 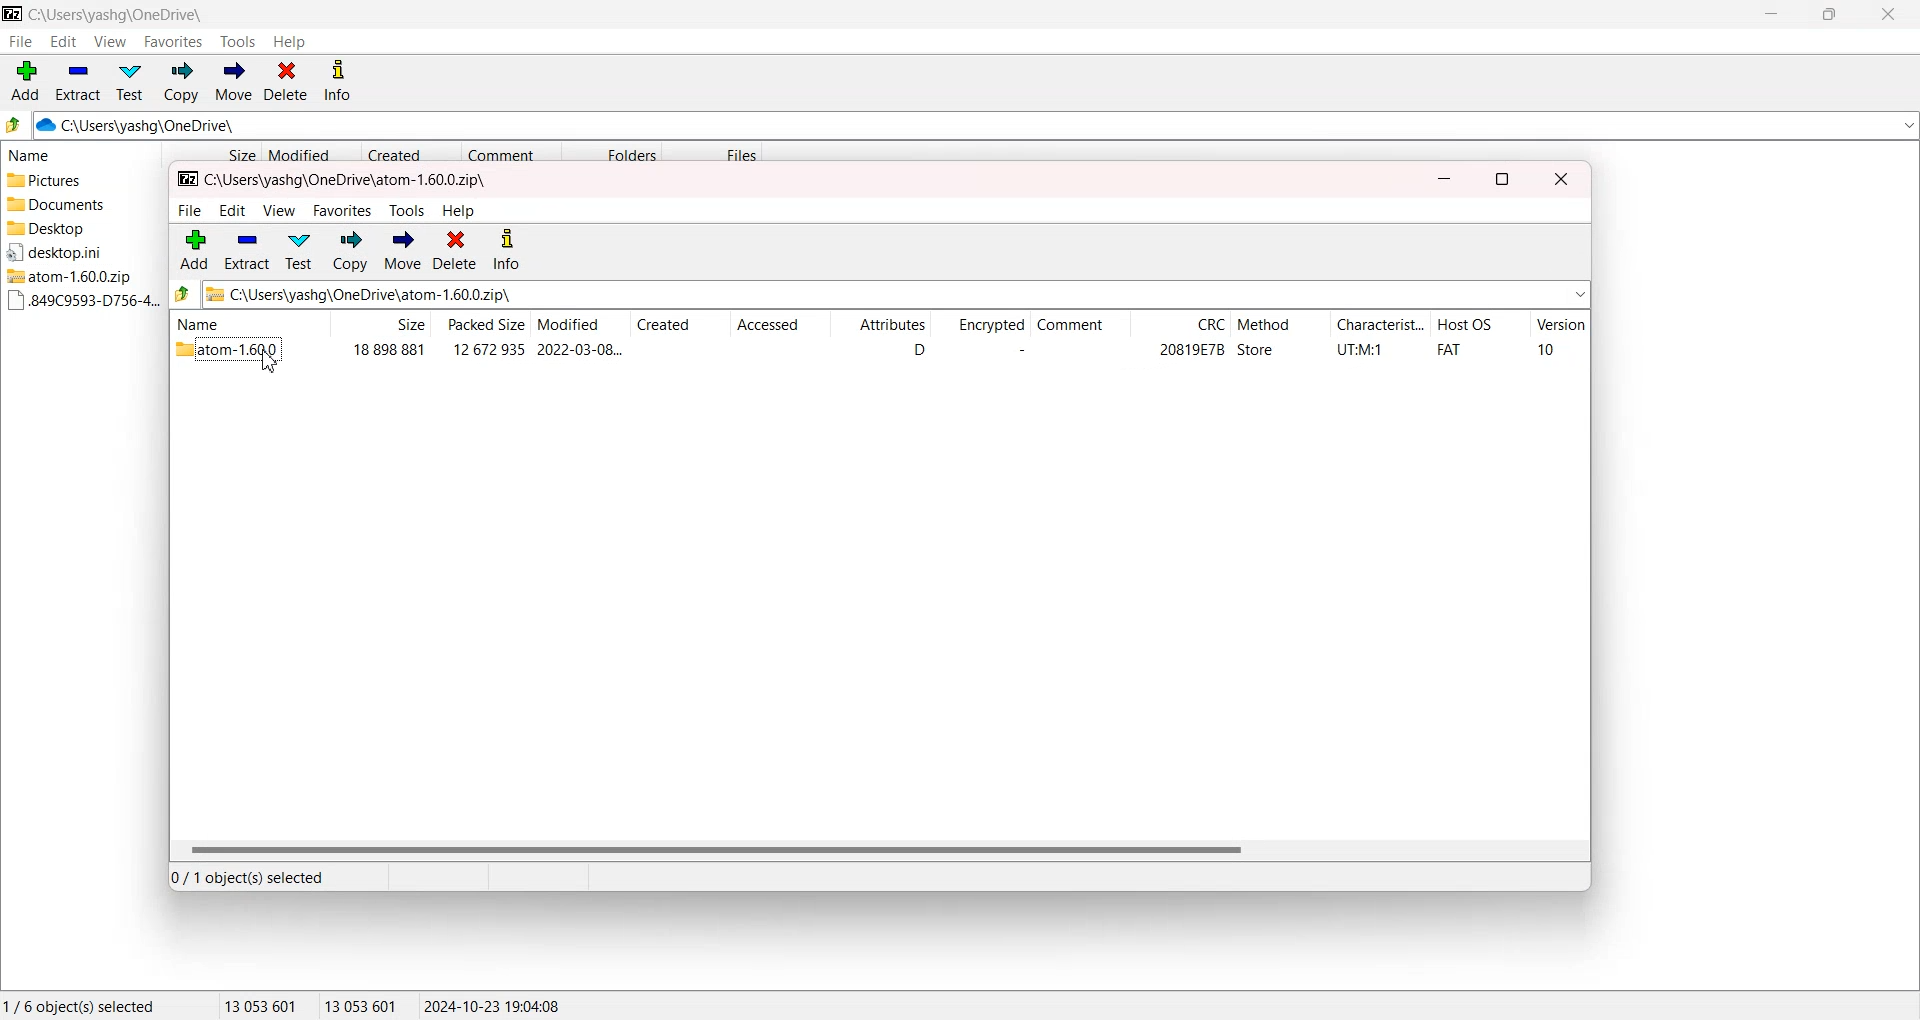 What do you see at coordinates (76, 228) in the screenshot?
I see `Desktop File` at bounding box center [76, 228].